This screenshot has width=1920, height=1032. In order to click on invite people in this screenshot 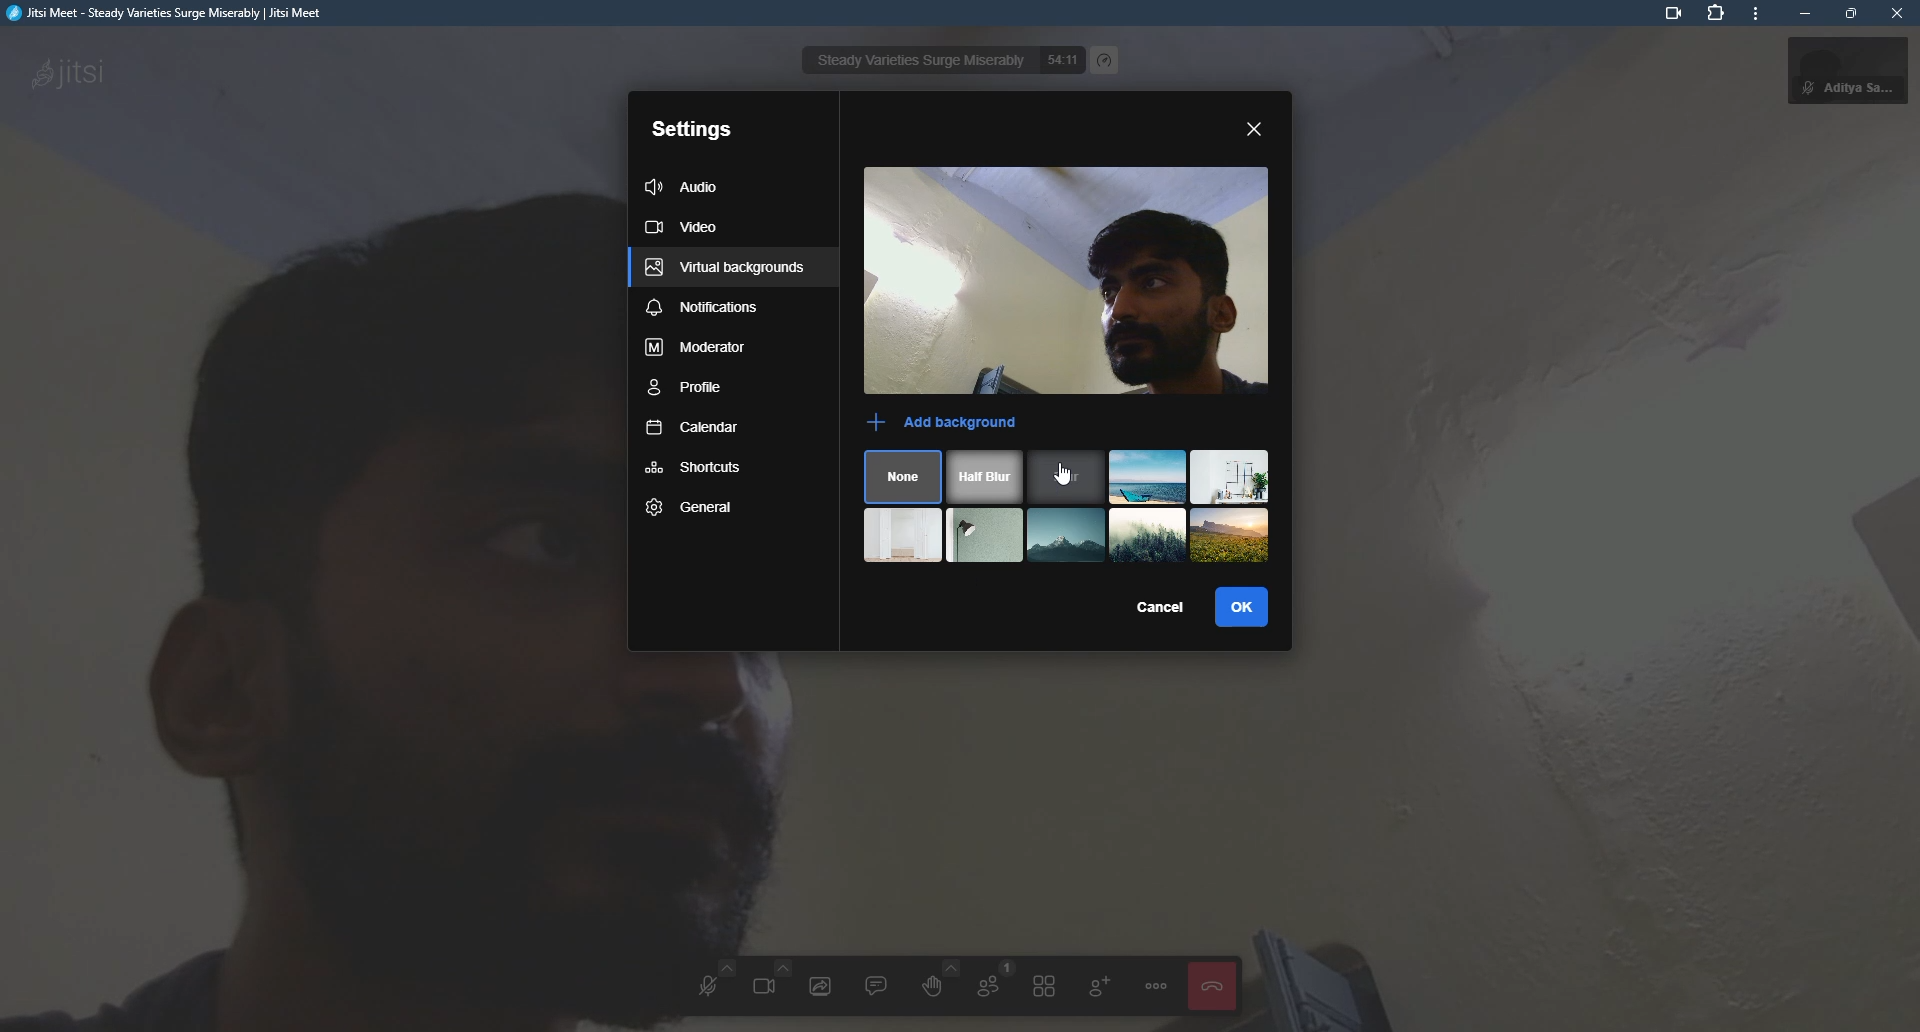, I will do `click(1099, 984)`.